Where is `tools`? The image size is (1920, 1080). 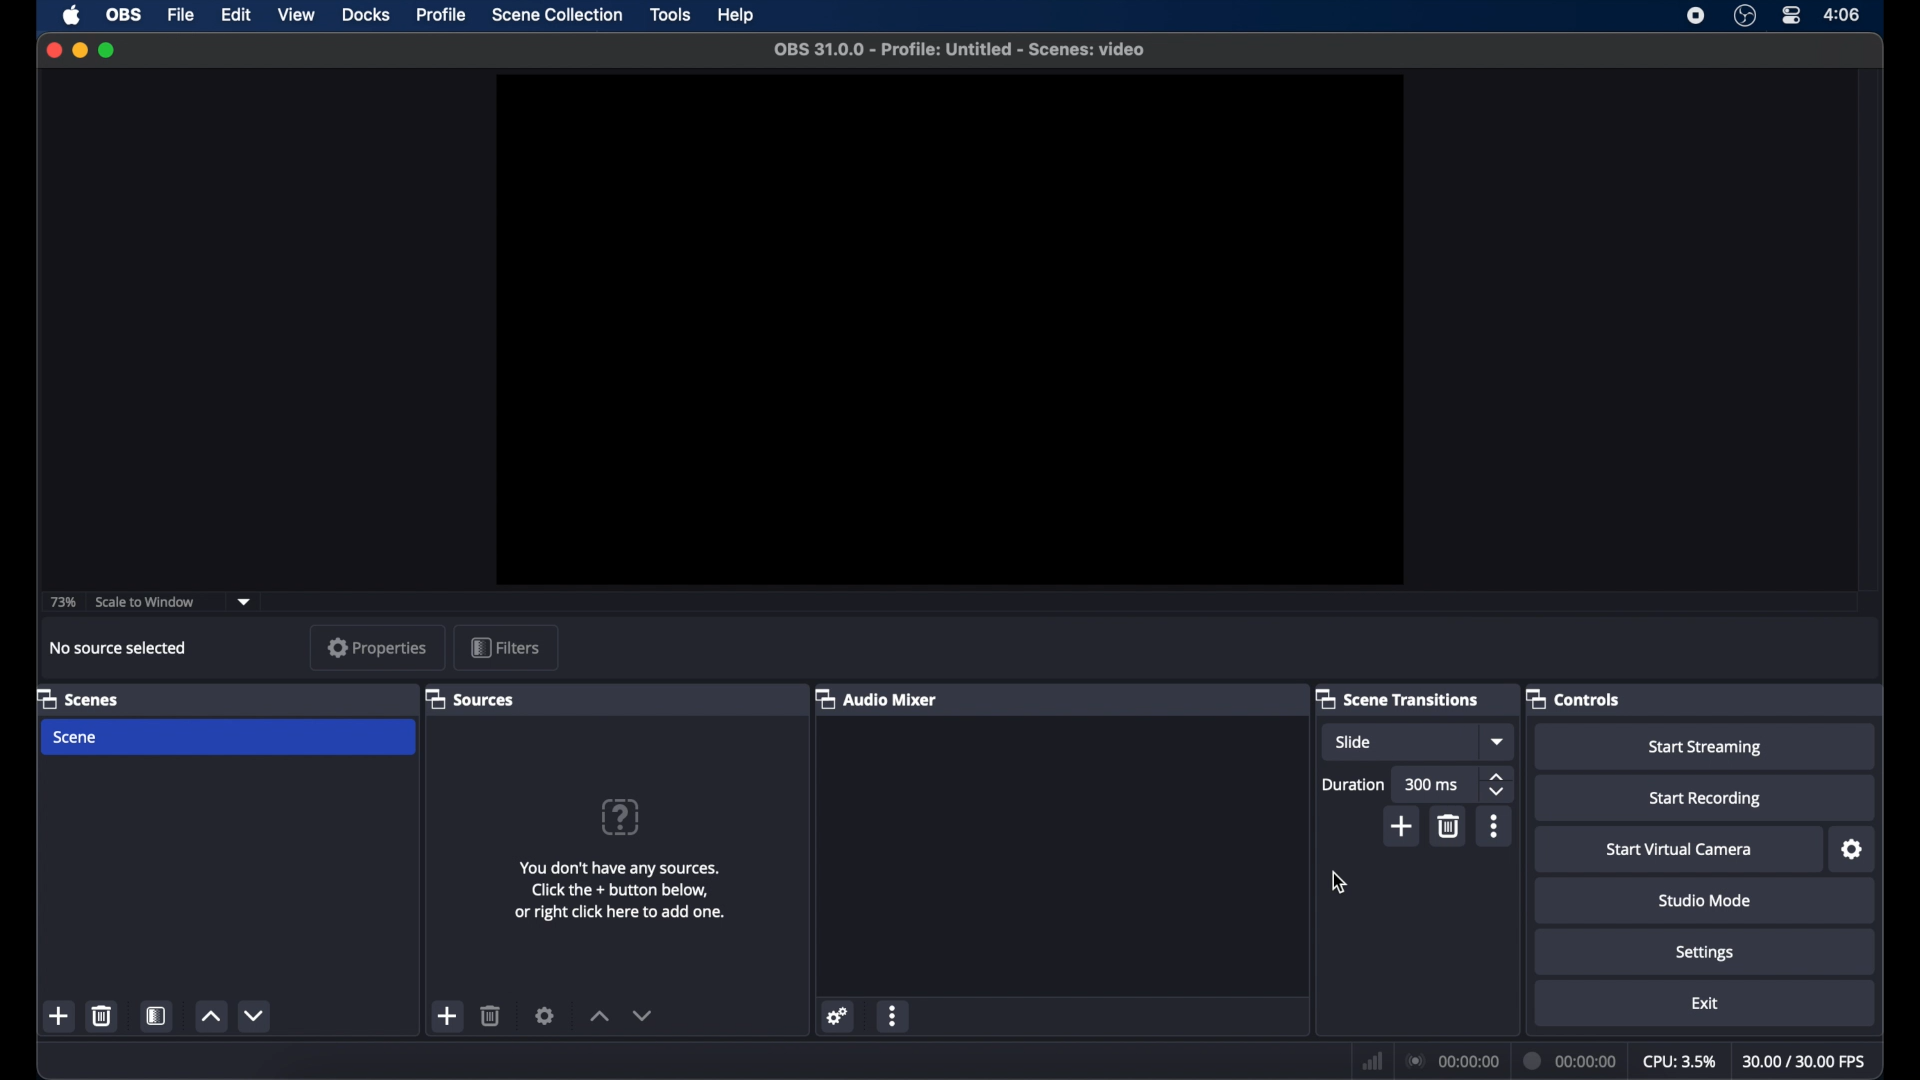 tools is located at coordinates (670, 13).